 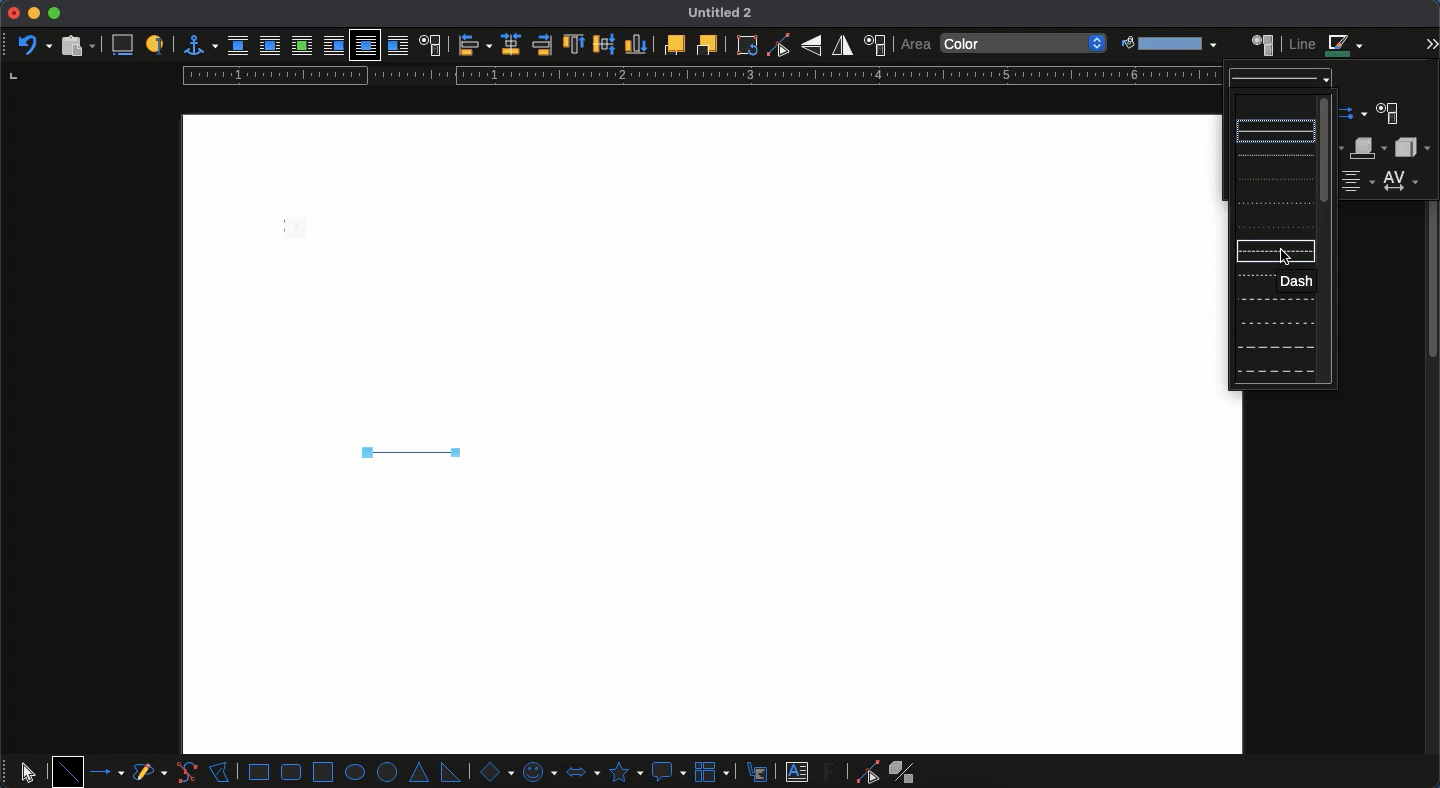 What do you see at coordinates (864, 772) in the screenshot?
I see `point end mode` at bounding box center [864, 772].